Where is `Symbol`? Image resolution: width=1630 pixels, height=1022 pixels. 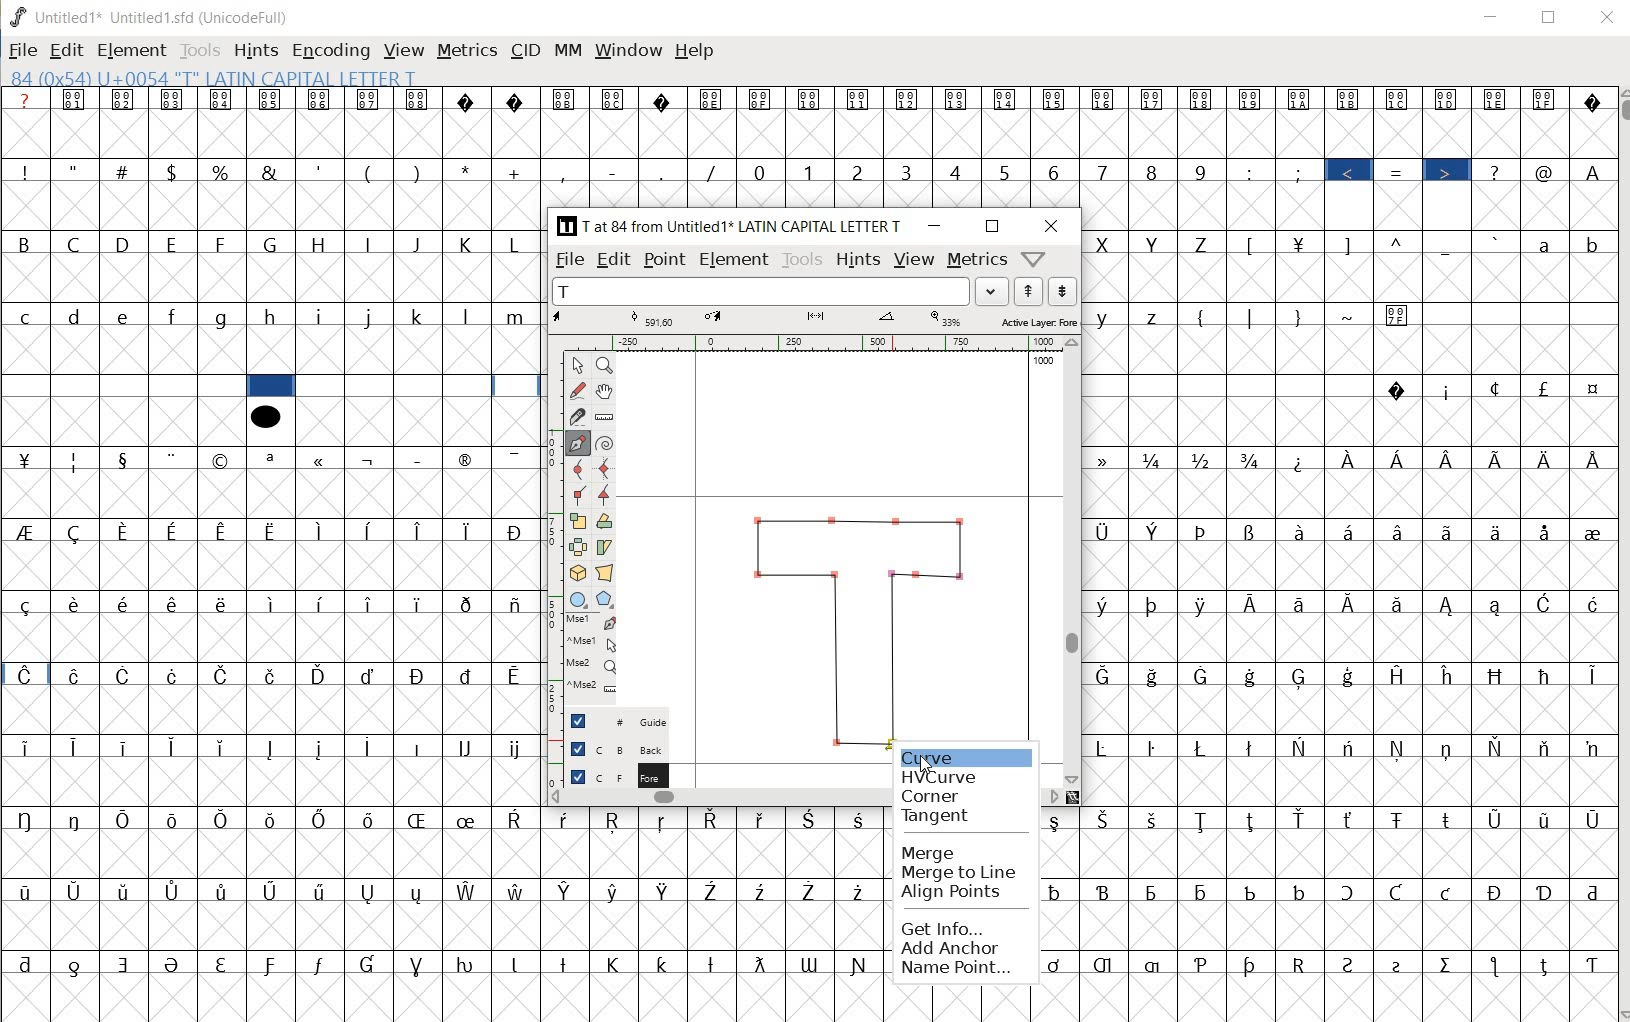
Symbol is located at coordinates (1401, 461).